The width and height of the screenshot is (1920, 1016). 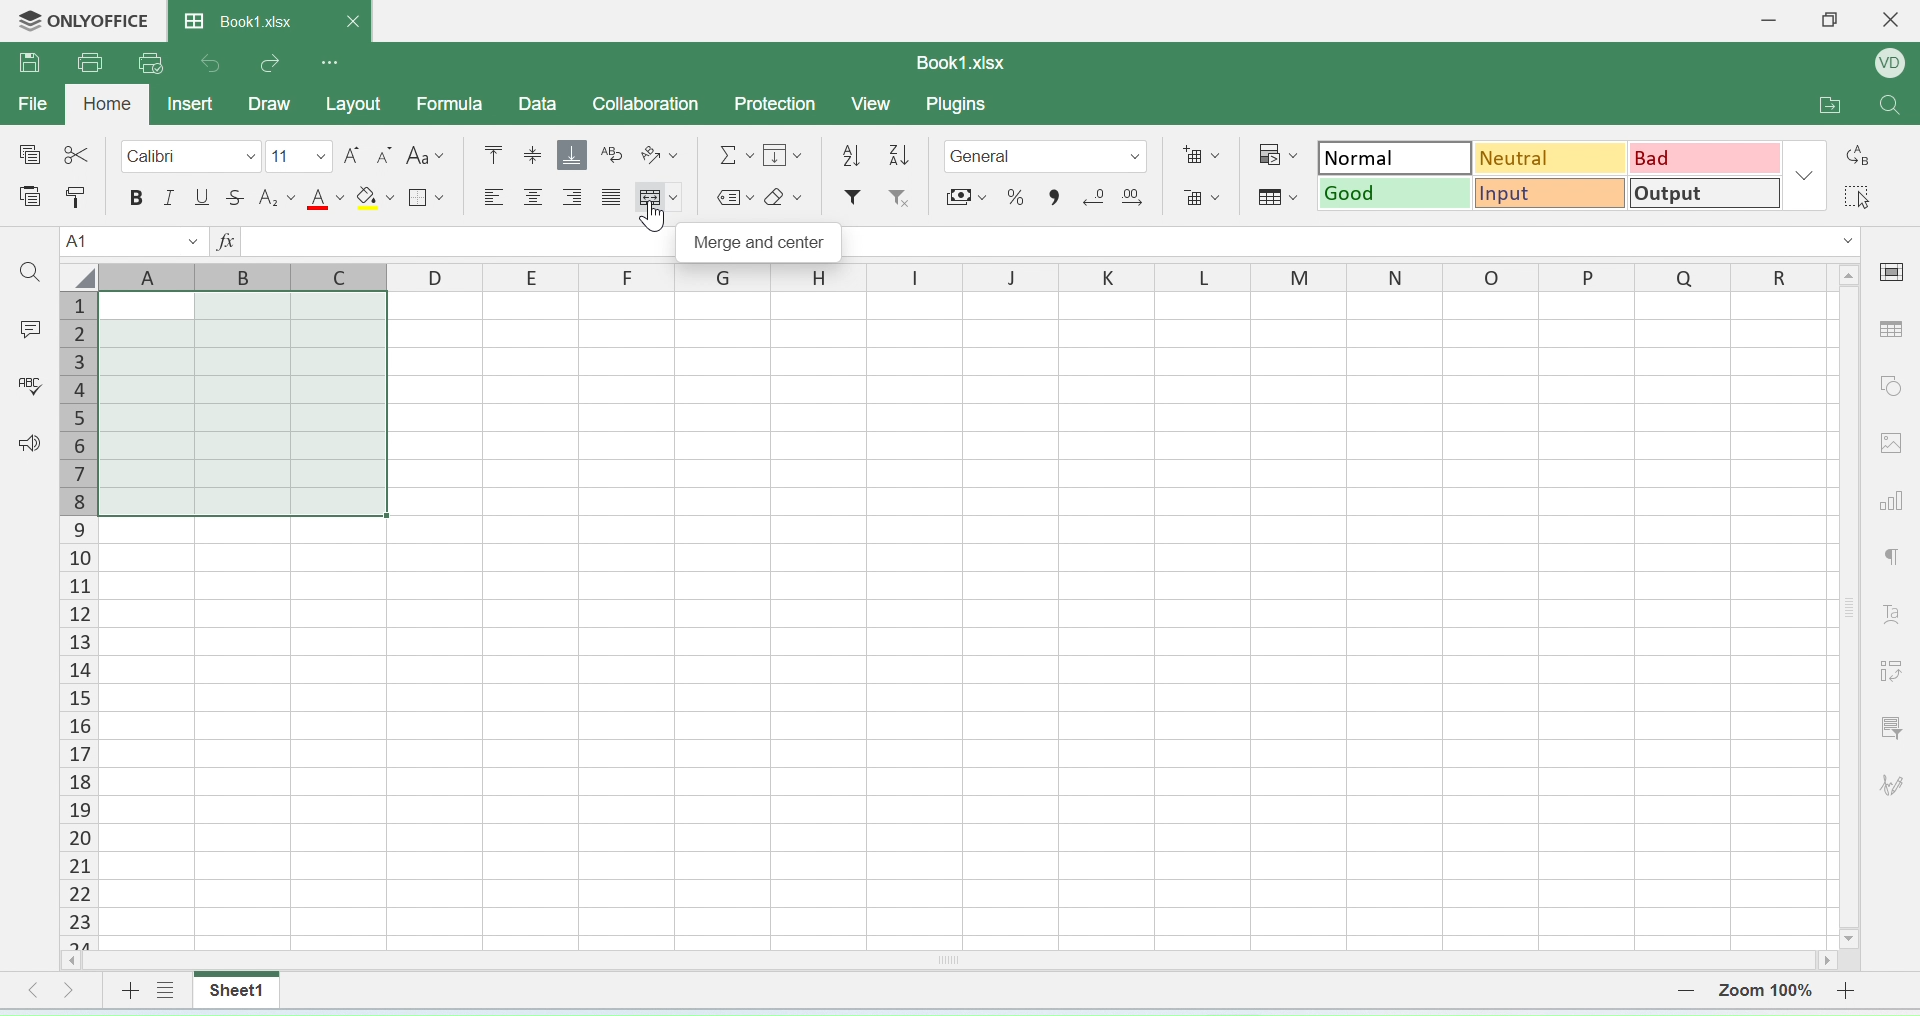 What do you see at coordinates (94, 60) in the screenshot?
I see `print` at bounding box center [94, 60].